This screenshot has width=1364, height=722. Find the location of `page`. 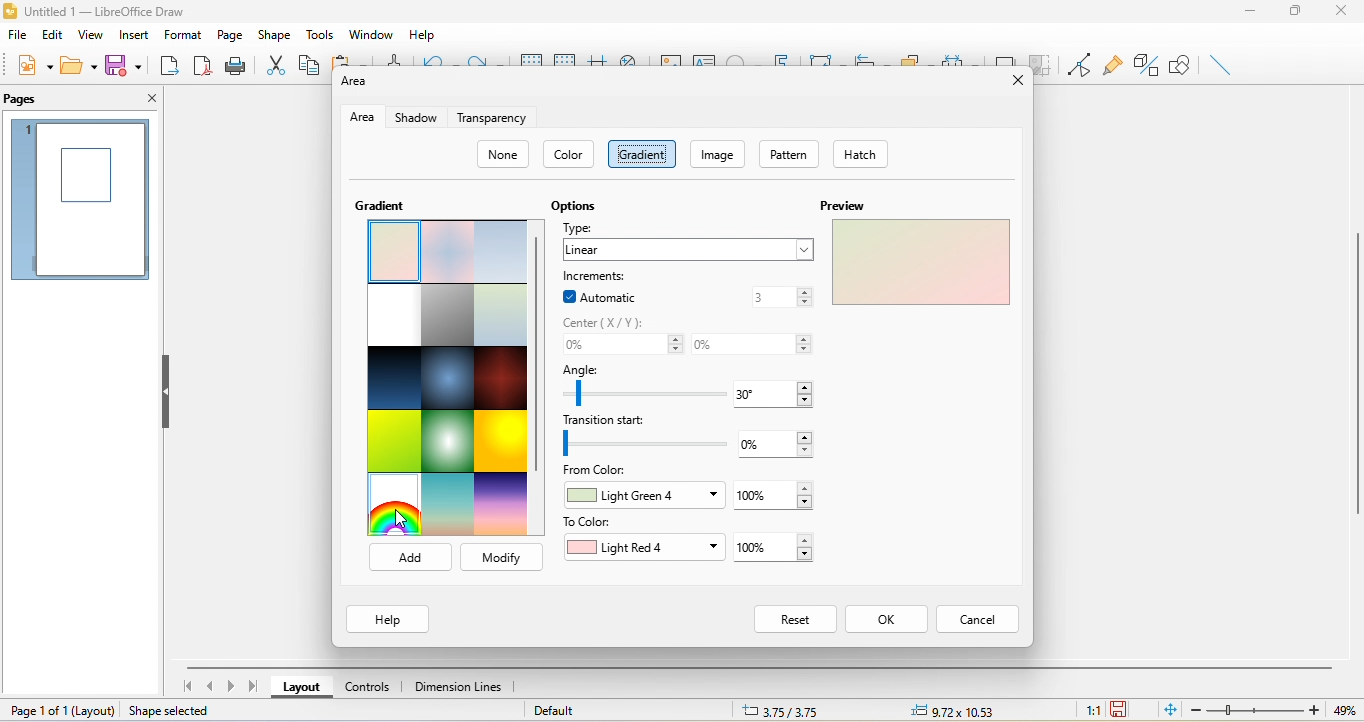

page is located at coordinates (229, 34).